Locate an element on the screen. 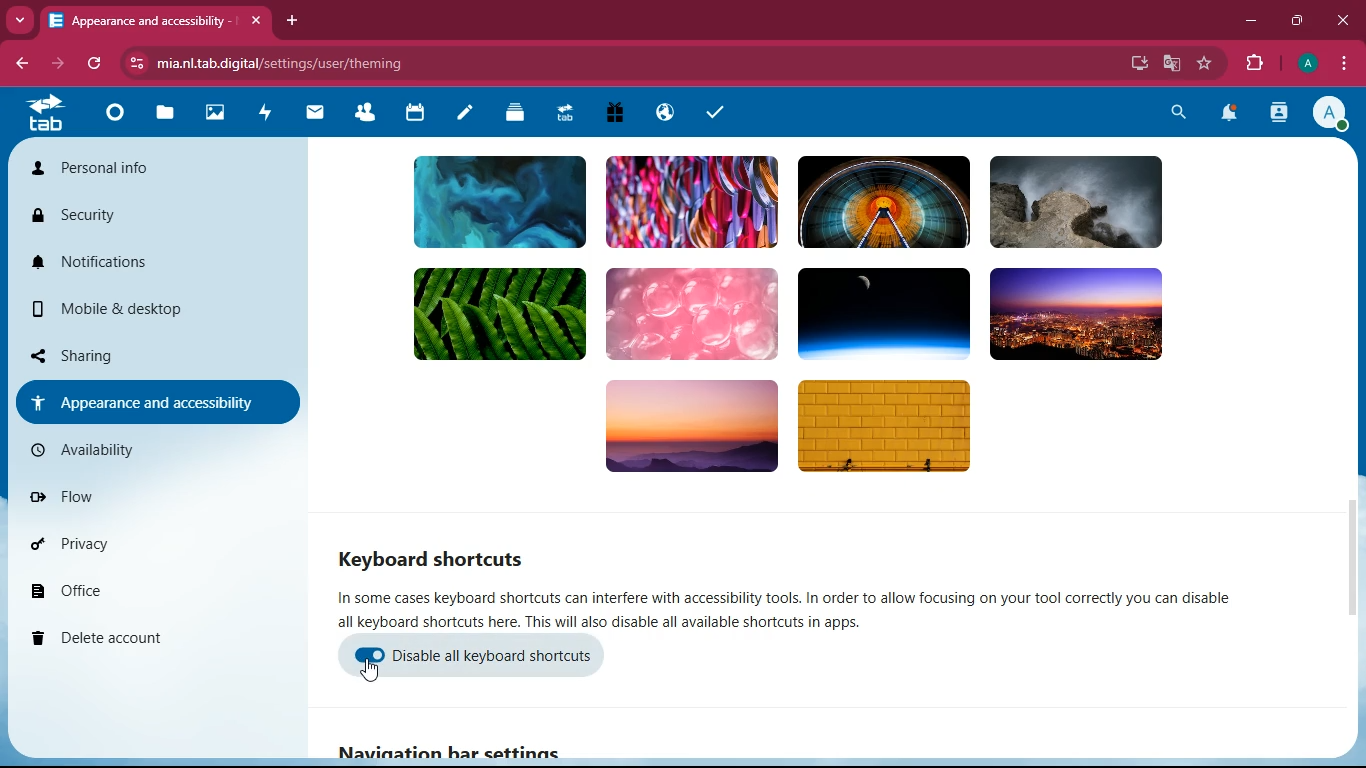  menu is located at coordinates (1341, 62).